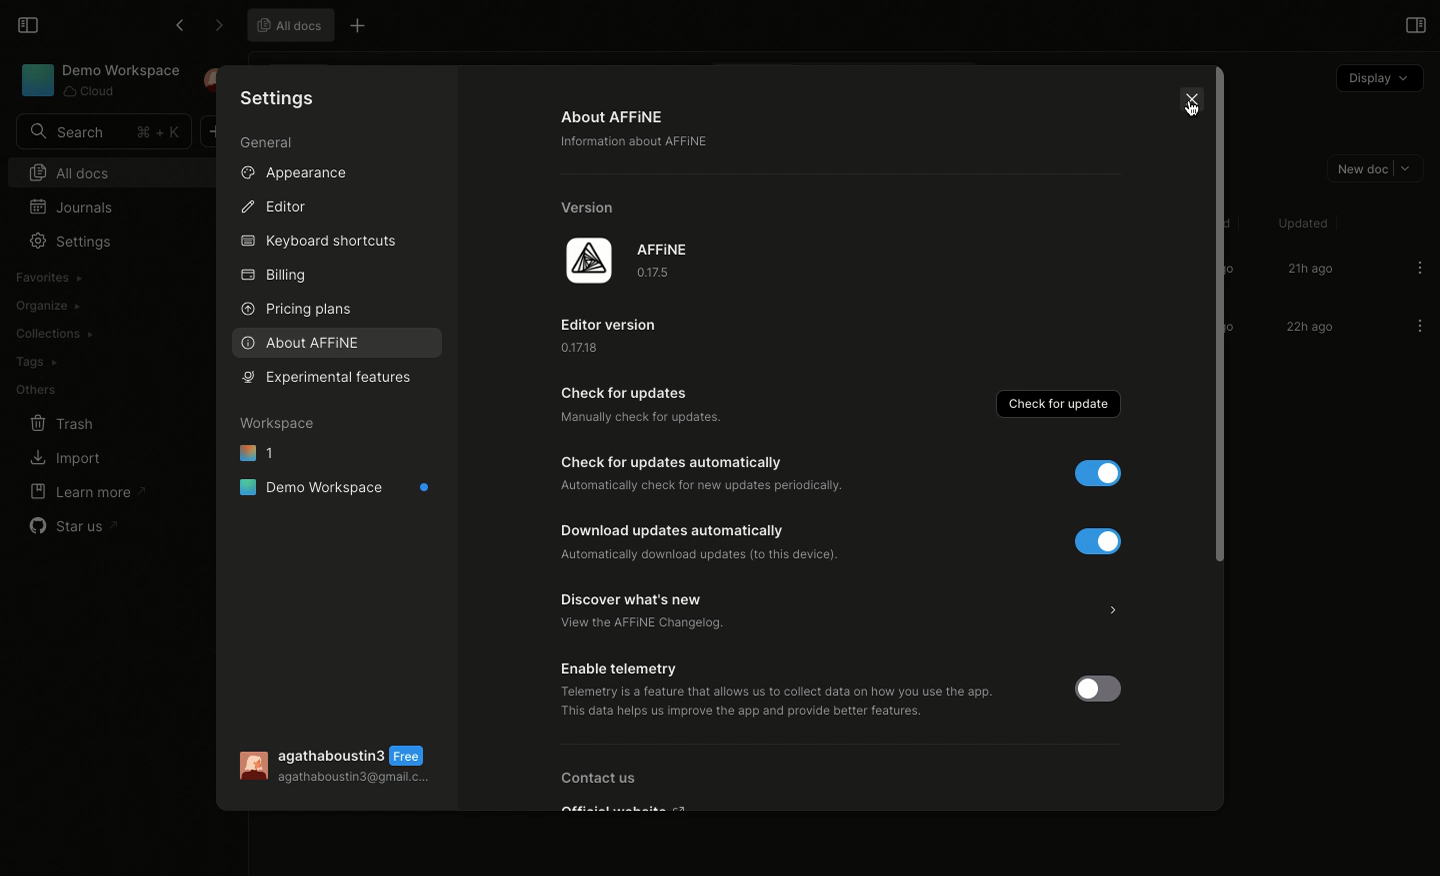 The height and width of the screenshot is (876, 1440). Describe the element at coordinates (1371, 167) in the screenshot. I see `New doc` at that location.